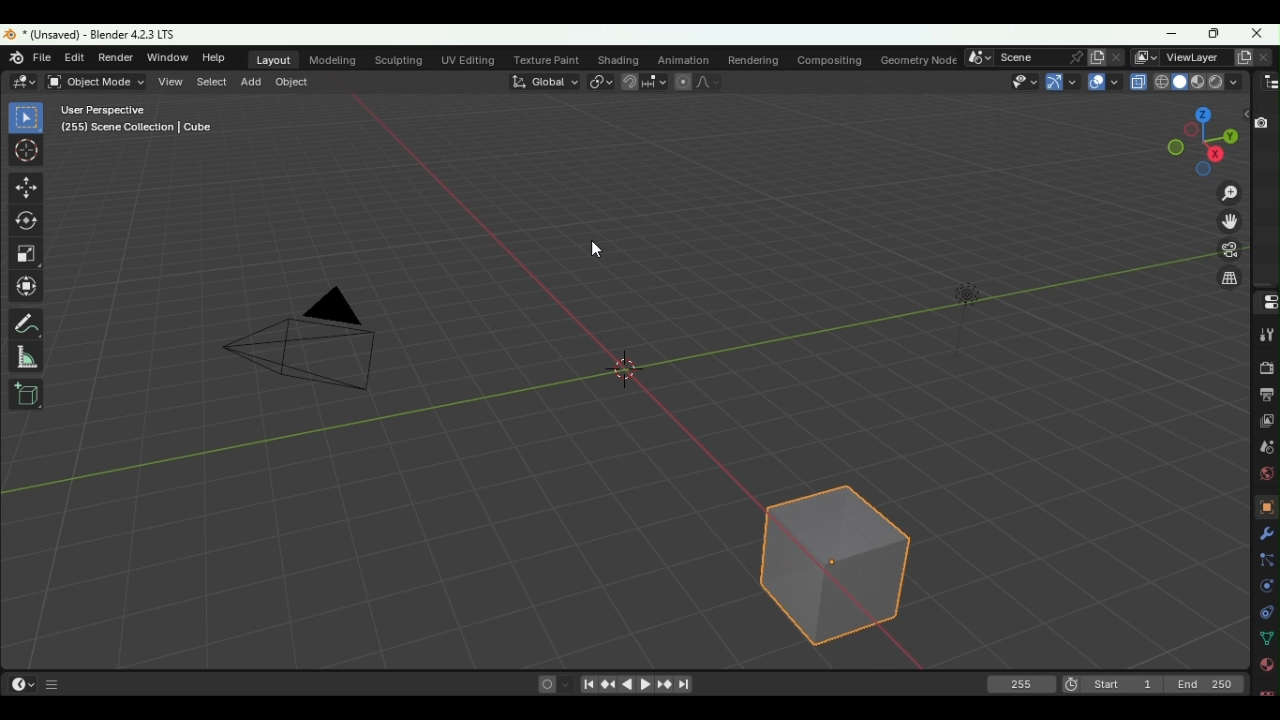 The image size is (1280, 720). What do you see at coordinates (706, 81) in the screenshot?
I see `Proportional editing falloff` at bounding box center [706, 81].